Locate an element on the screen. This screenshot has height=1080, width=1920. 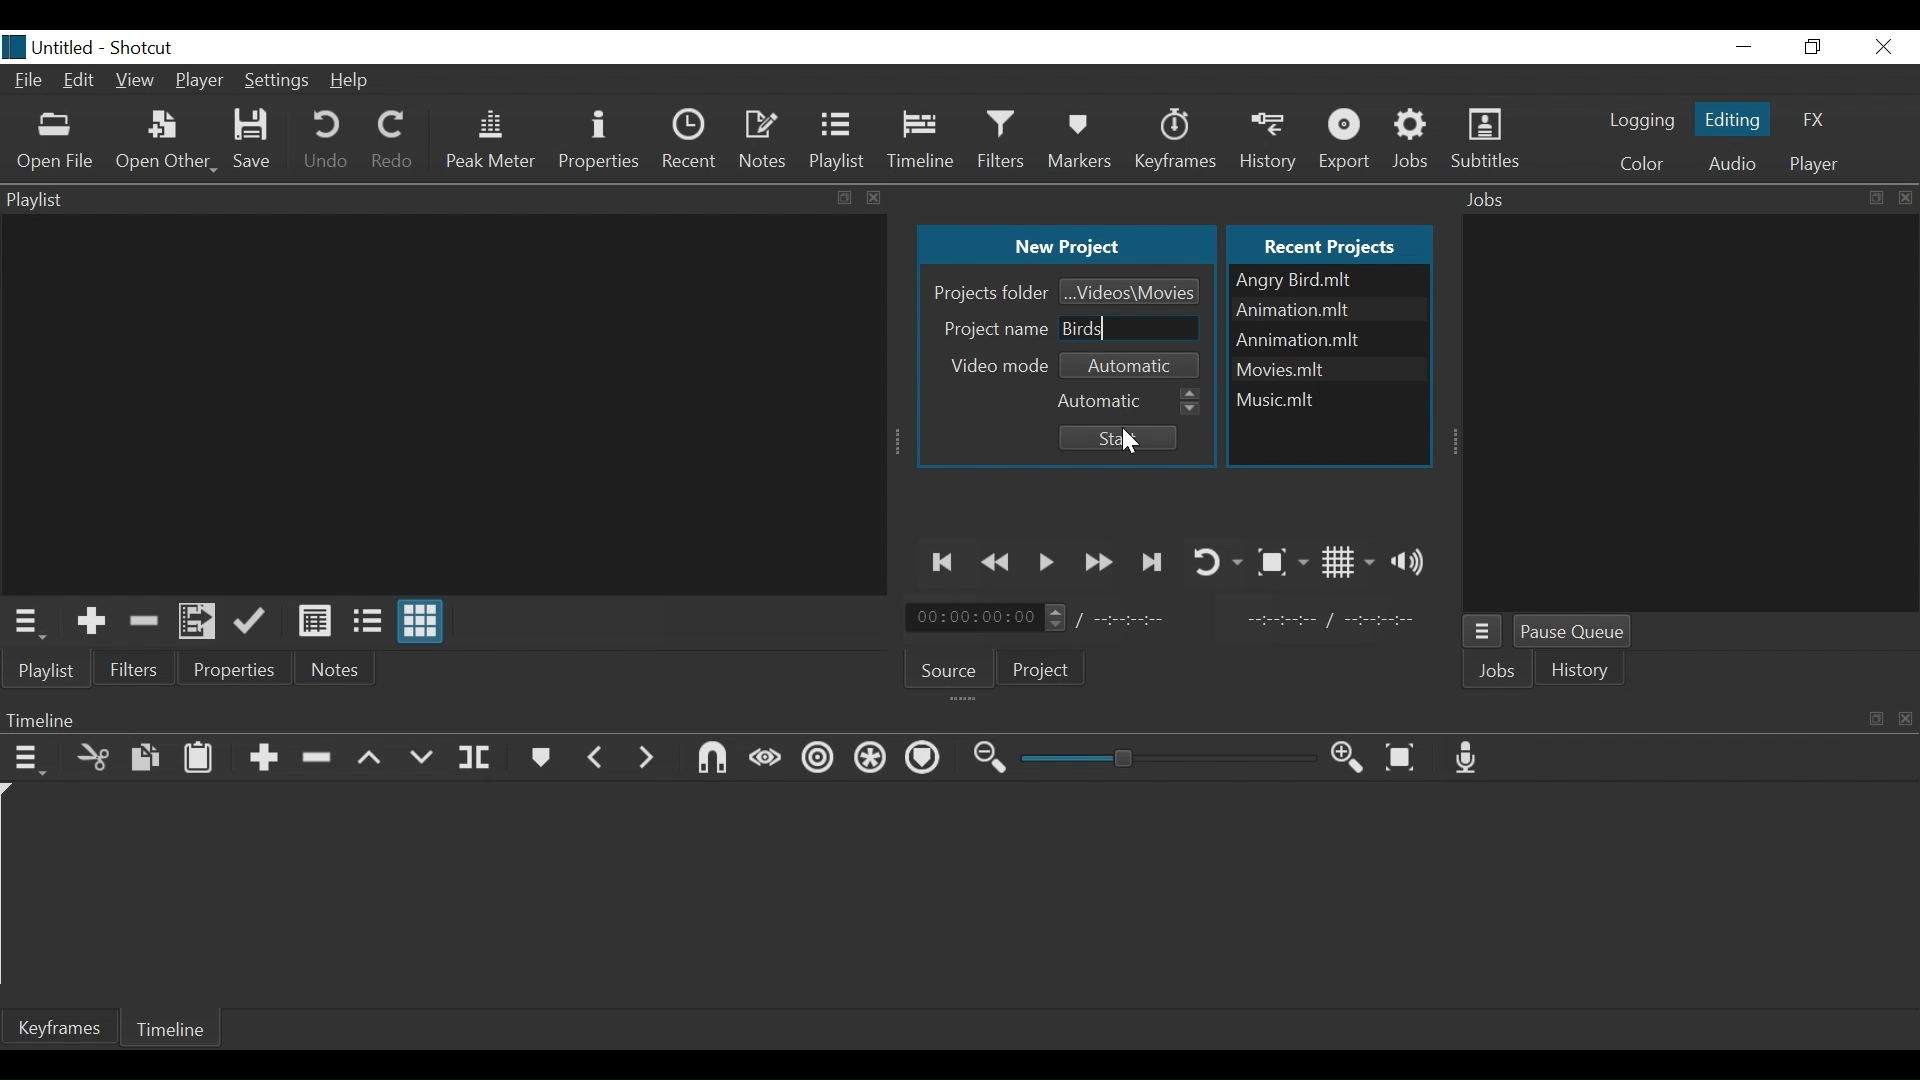
Automatic is located at coordinates (1136, 363).